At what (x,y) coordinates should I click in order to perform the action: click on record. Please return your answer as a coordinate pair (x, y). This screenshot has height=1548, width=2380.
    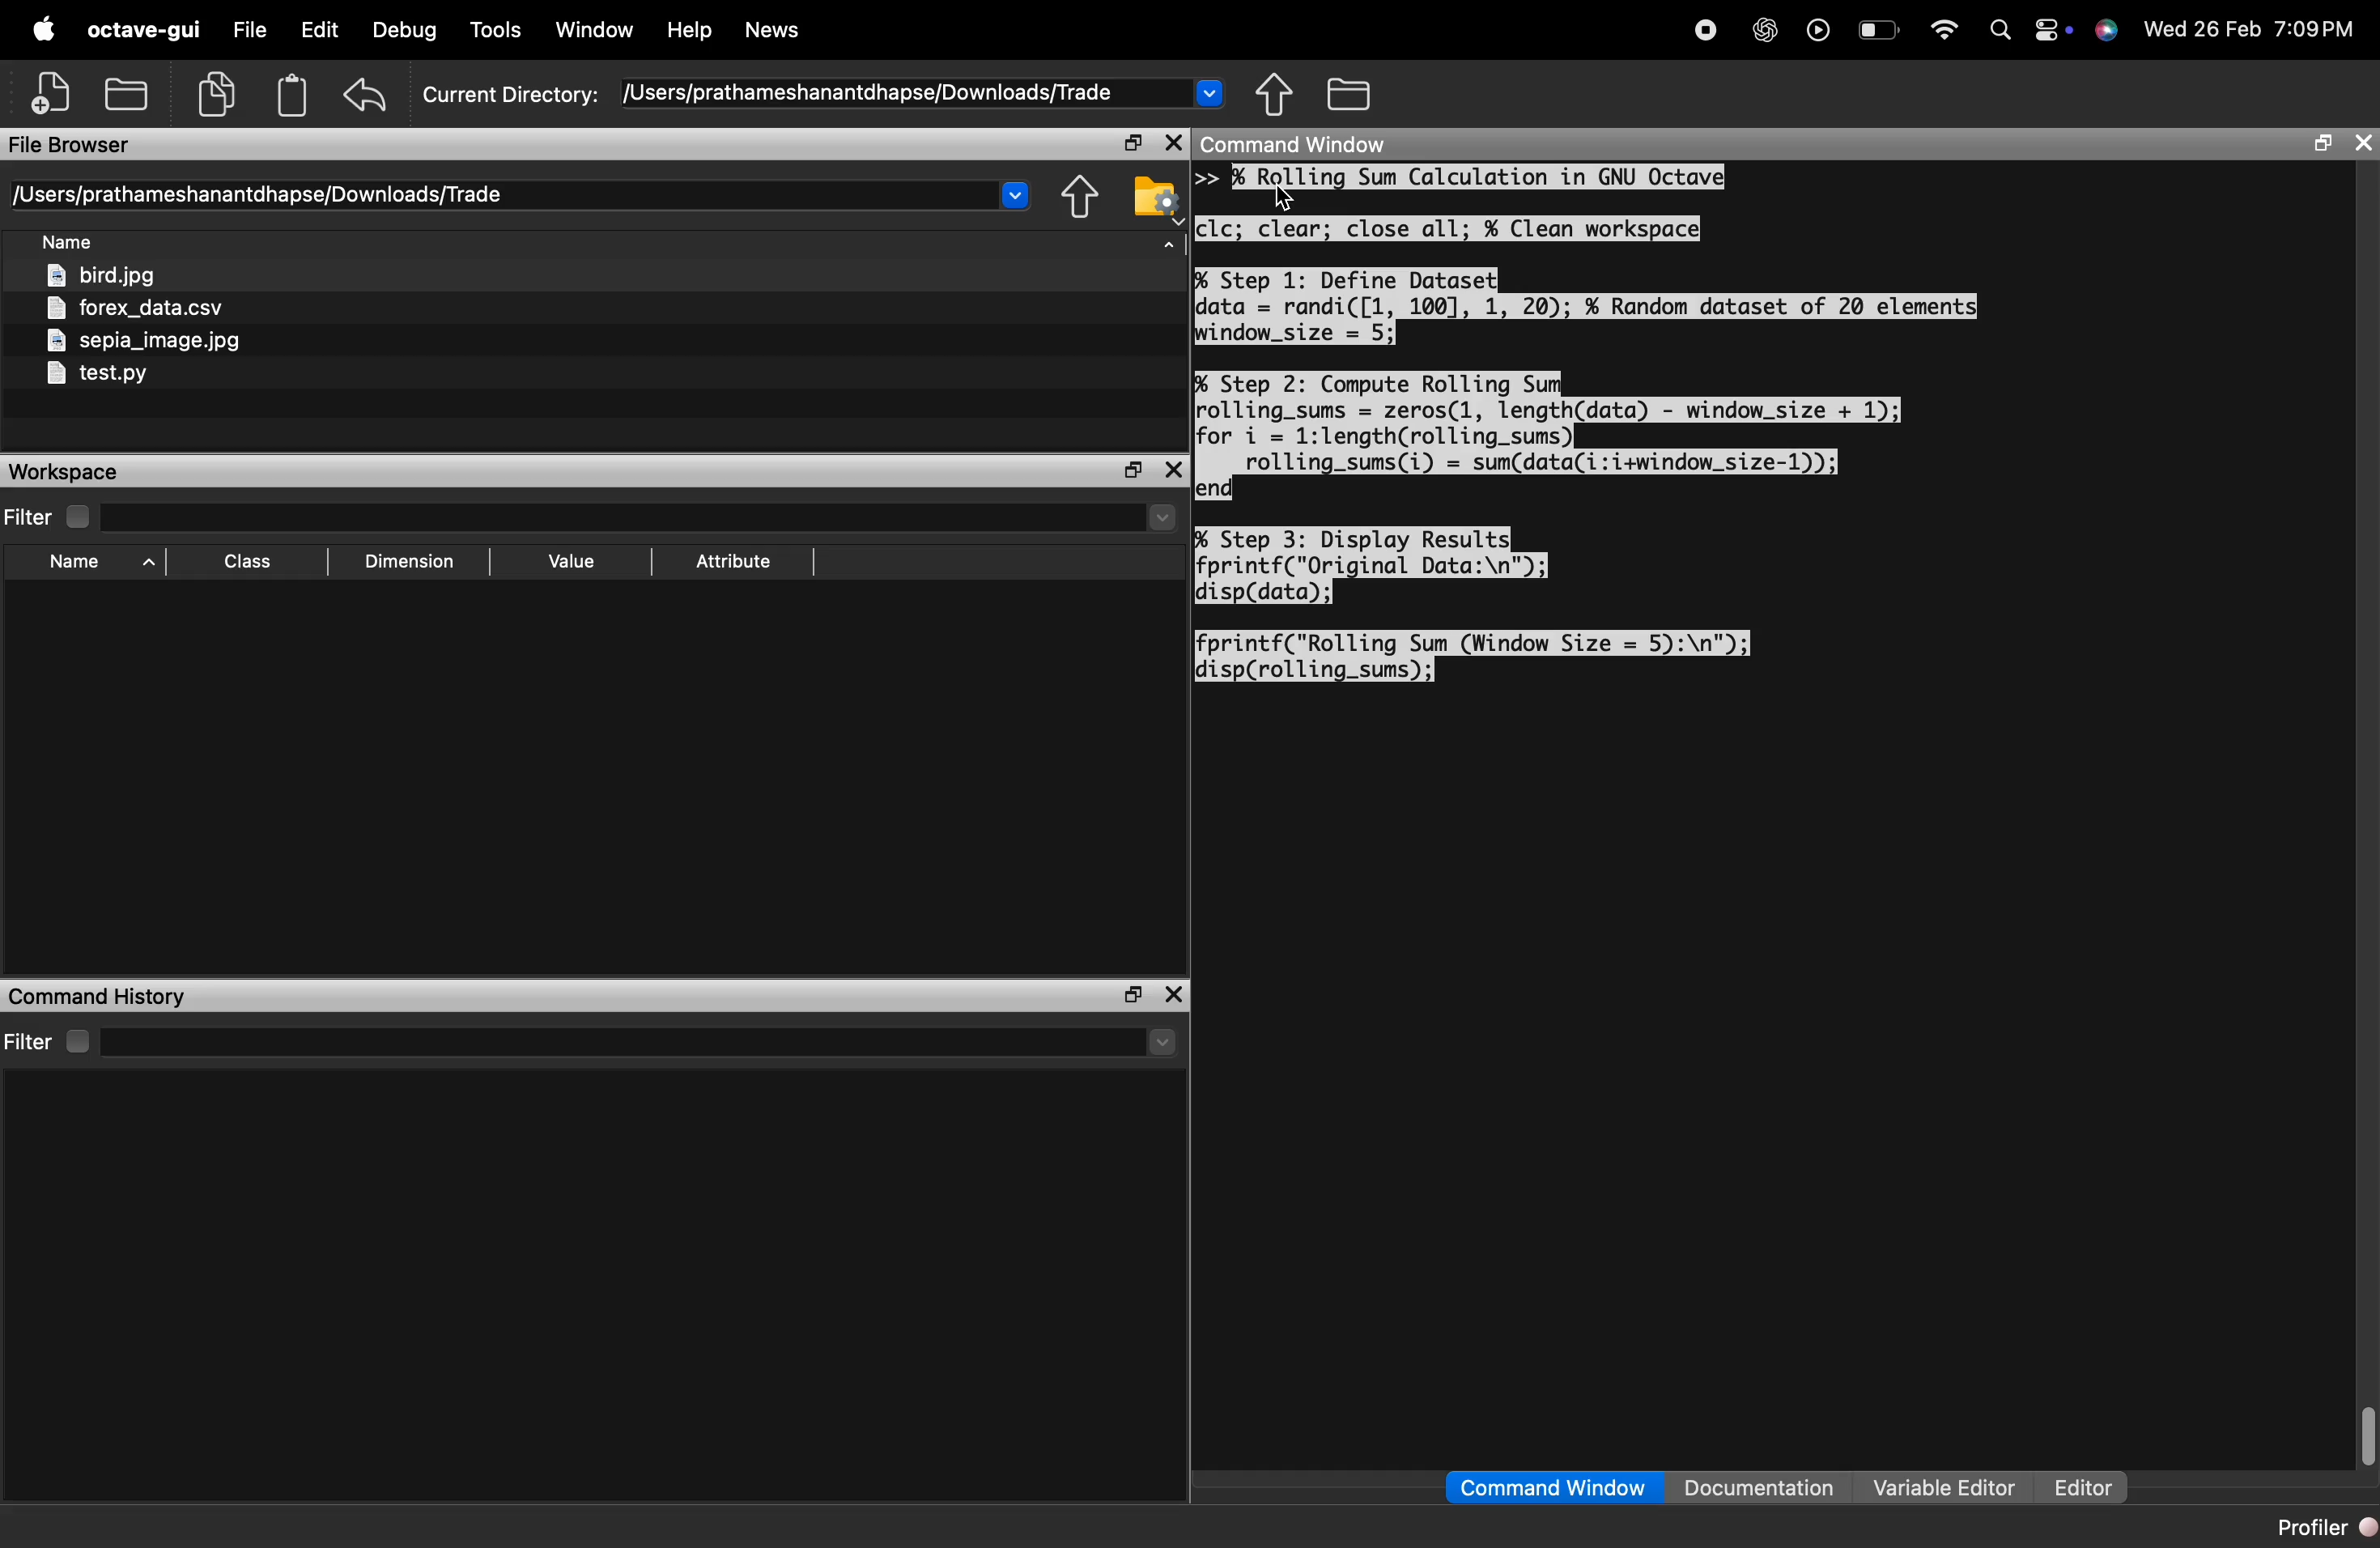
    Looking at the image, I should click on (1706, 32).